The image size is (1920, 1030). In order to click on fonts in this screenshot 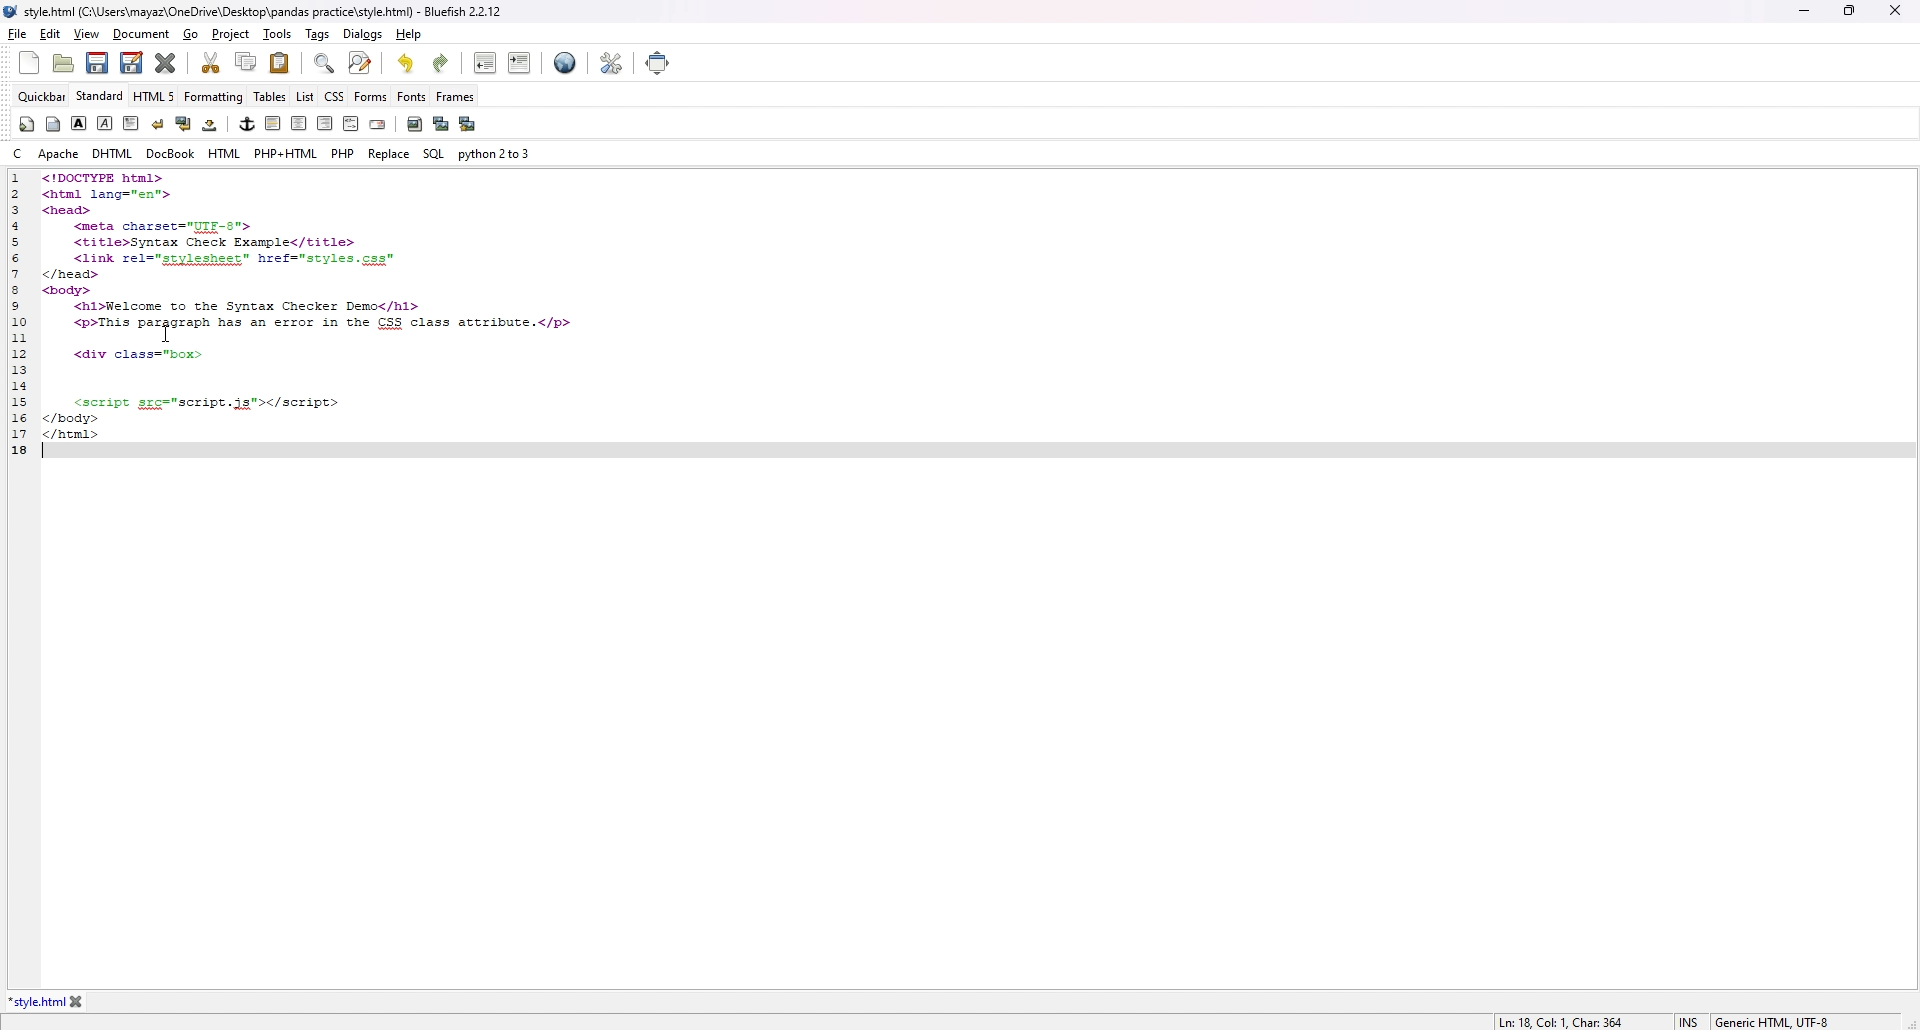, I will do `click(412, 98)`.